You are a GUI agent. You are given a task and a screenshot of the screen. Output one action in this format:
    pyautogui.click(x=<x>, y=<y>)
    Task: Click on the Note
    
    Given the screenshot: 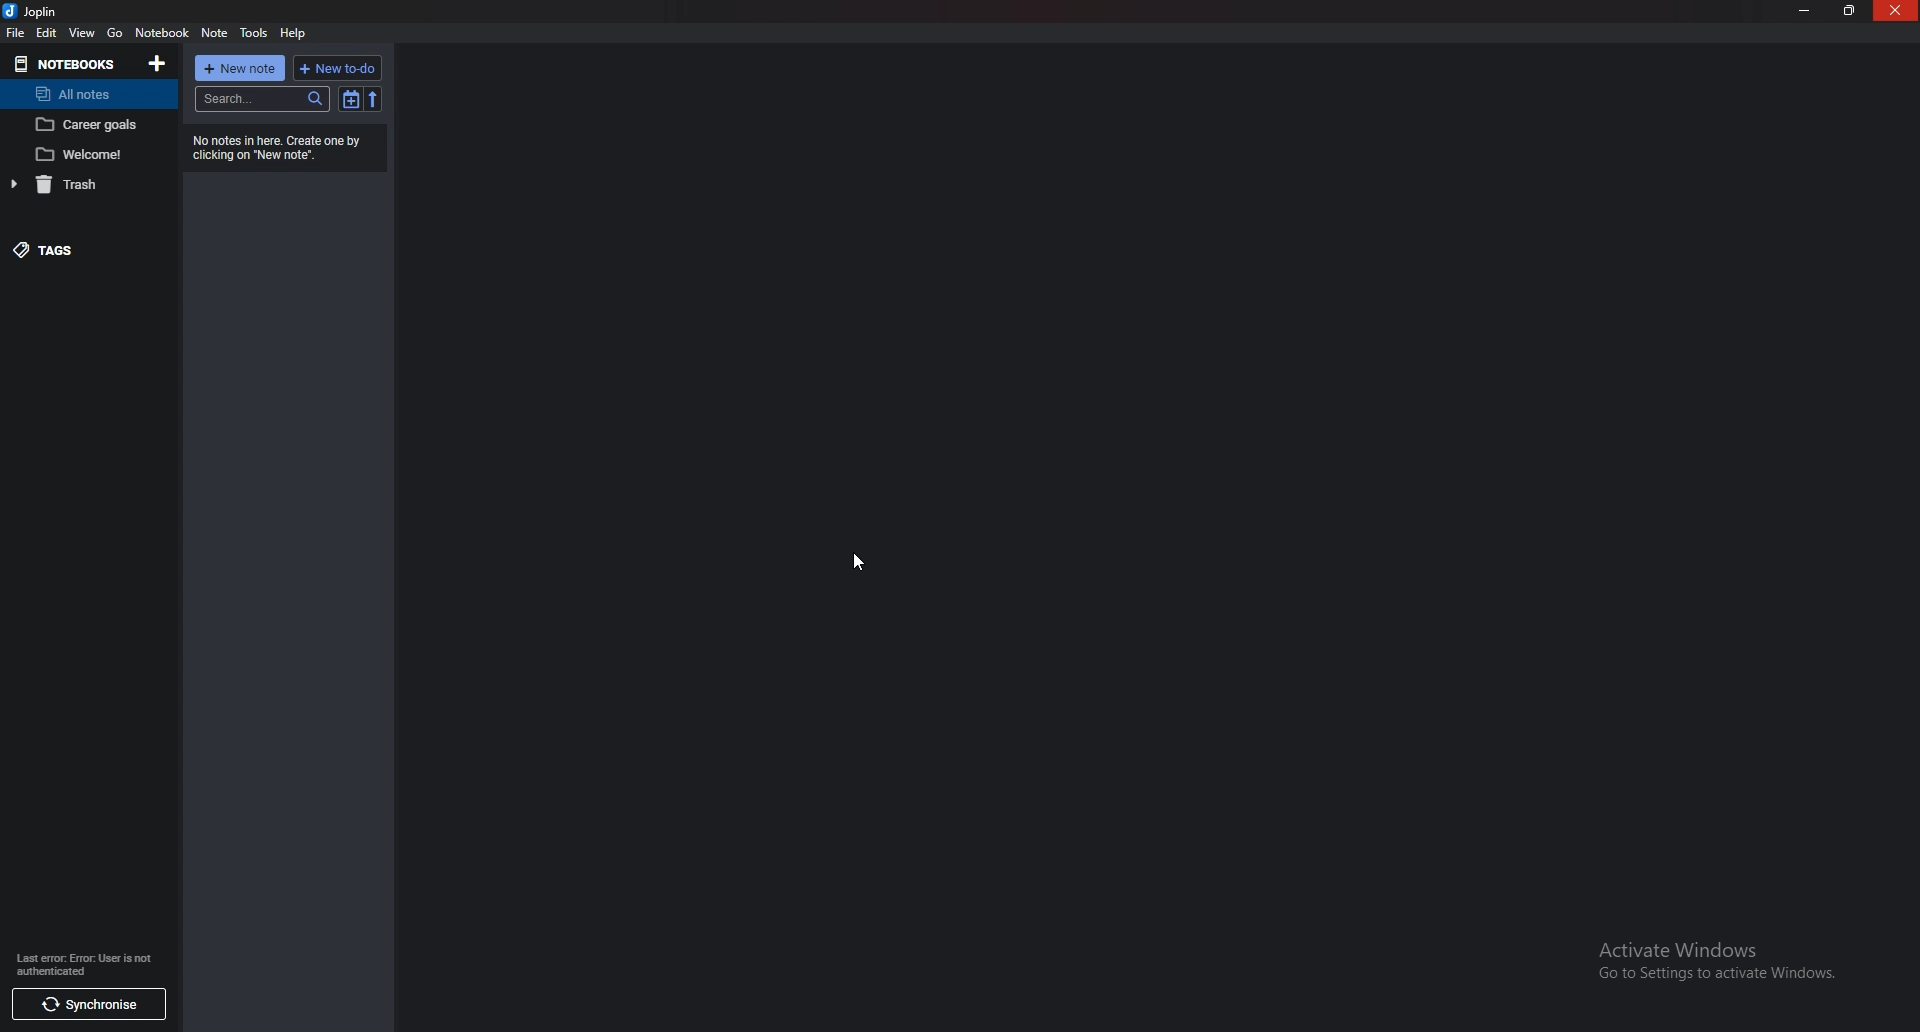 What is the action you would take?
    pyautogui.click(x=84, y=125)
    